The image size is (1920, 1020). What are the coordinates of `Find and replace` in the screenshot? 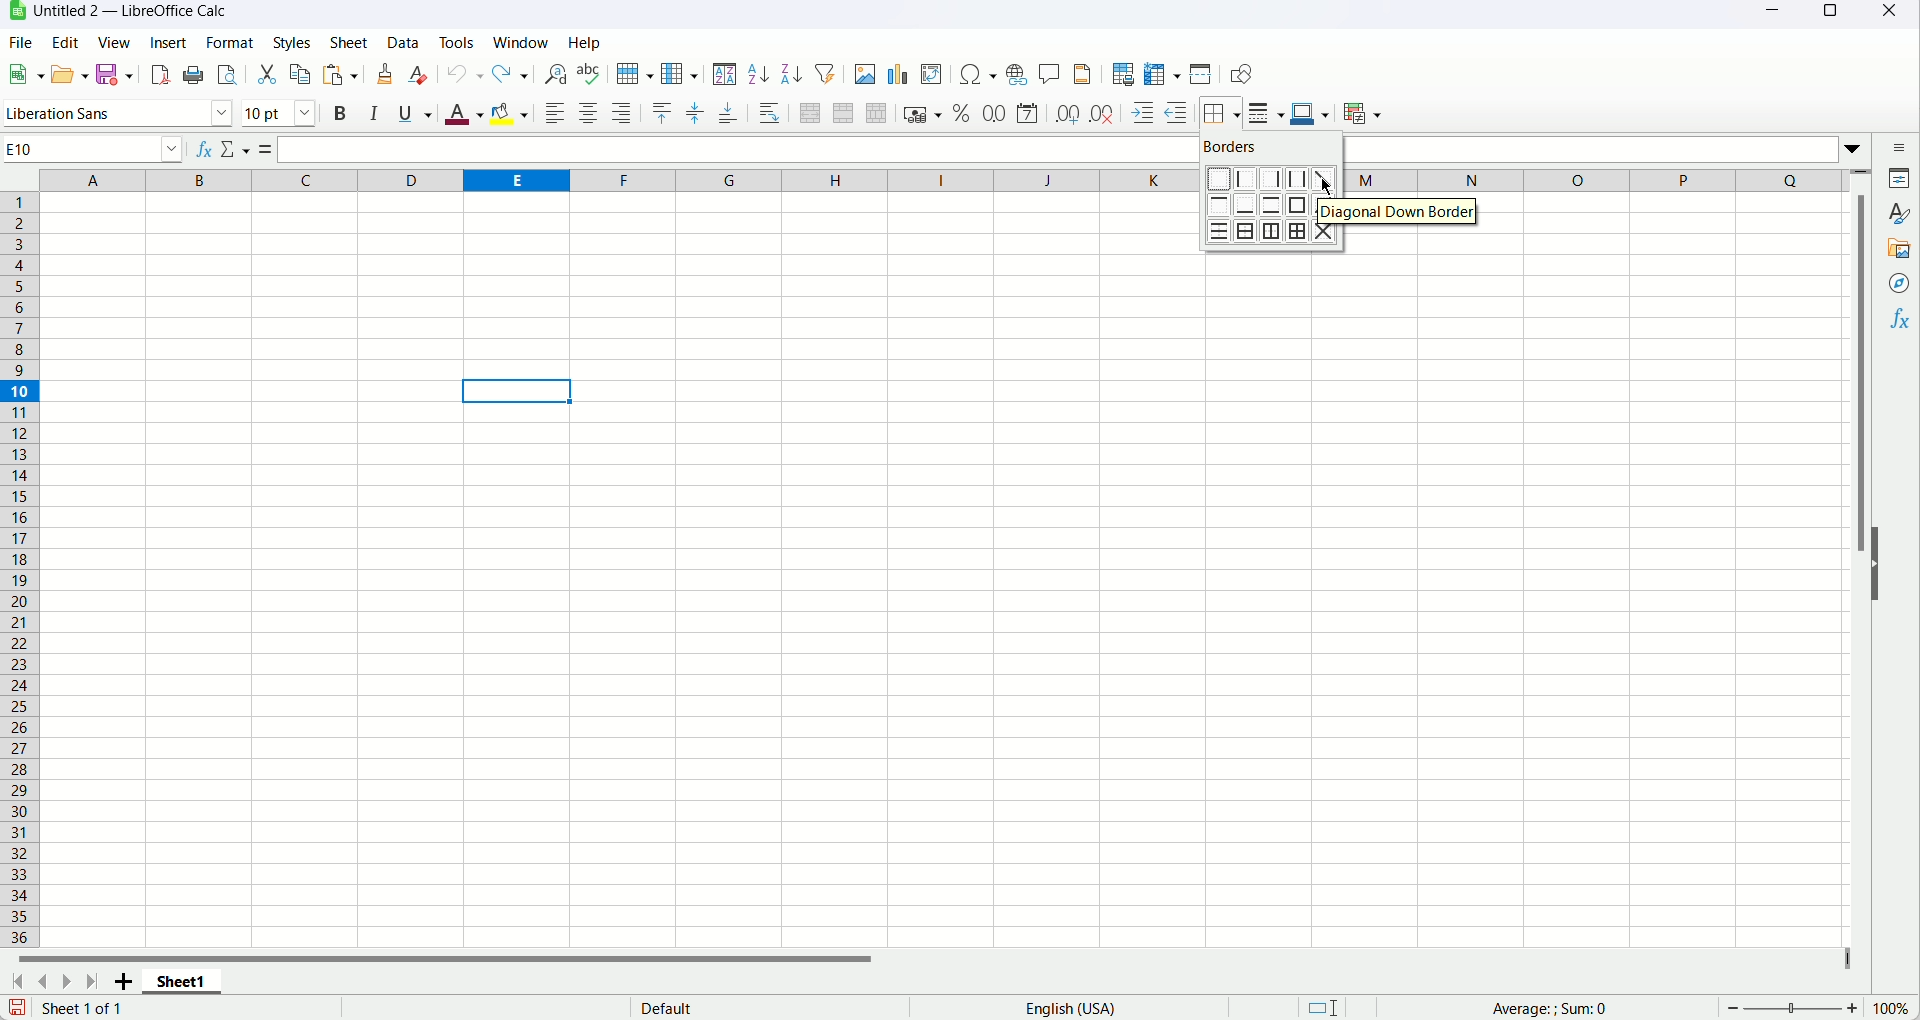 It's located at (553, 74).